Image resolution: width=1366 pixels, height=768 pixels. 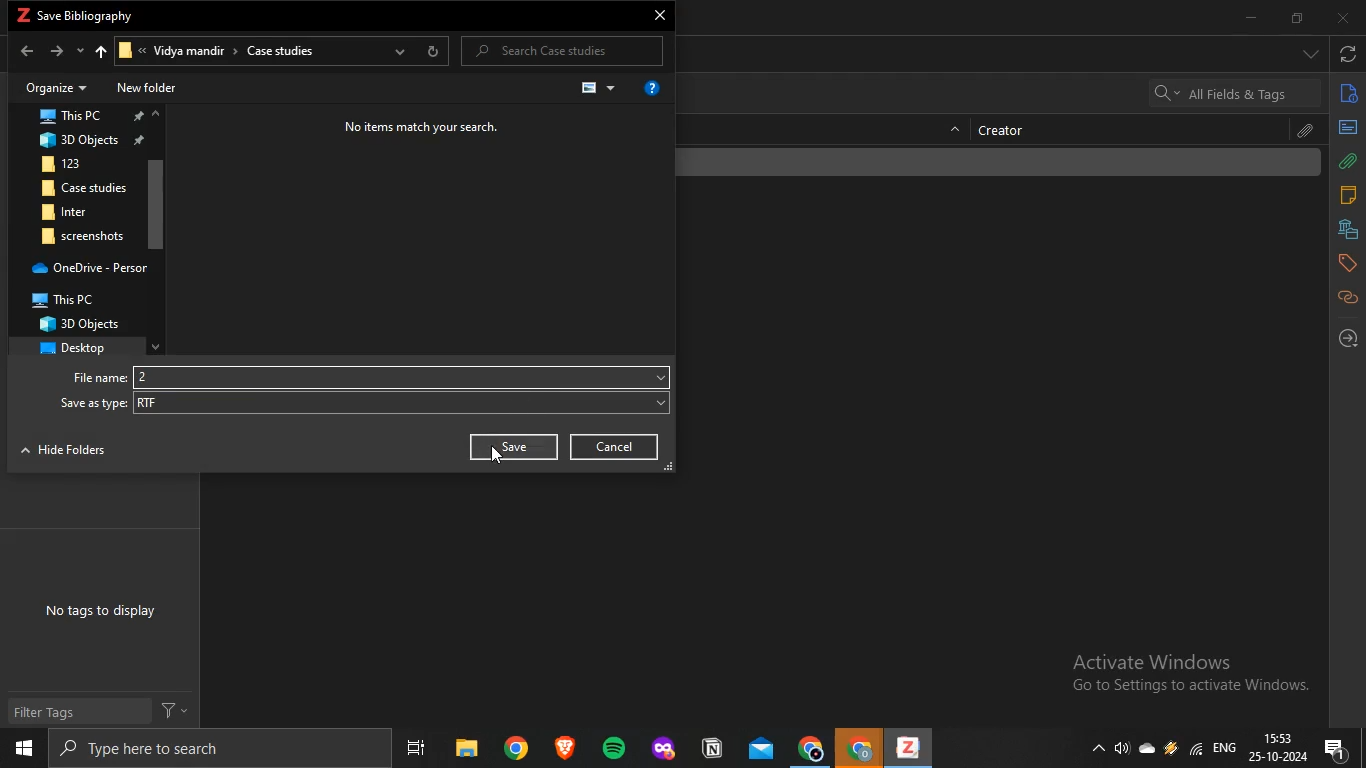 I want to click on mail, so click(x=763, y=748).